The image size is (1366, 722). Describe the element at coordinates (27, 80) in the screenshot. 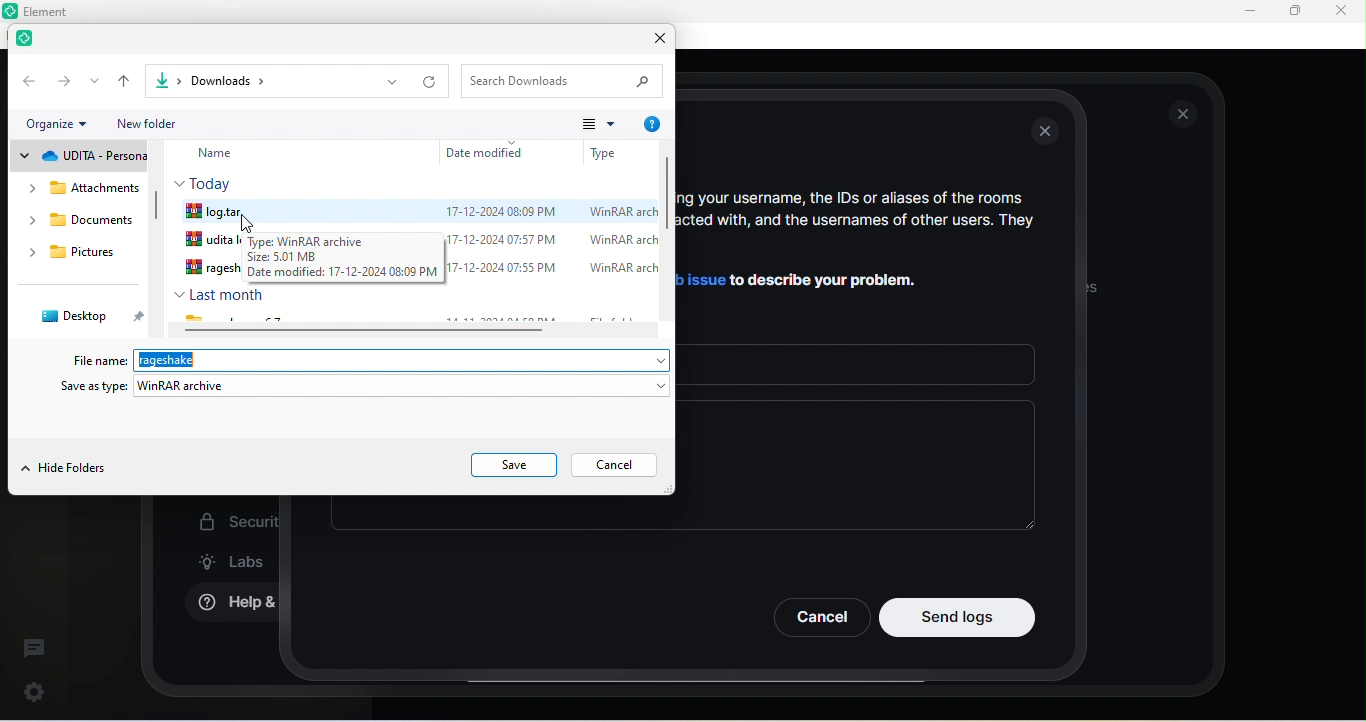

I see `back` at that location.